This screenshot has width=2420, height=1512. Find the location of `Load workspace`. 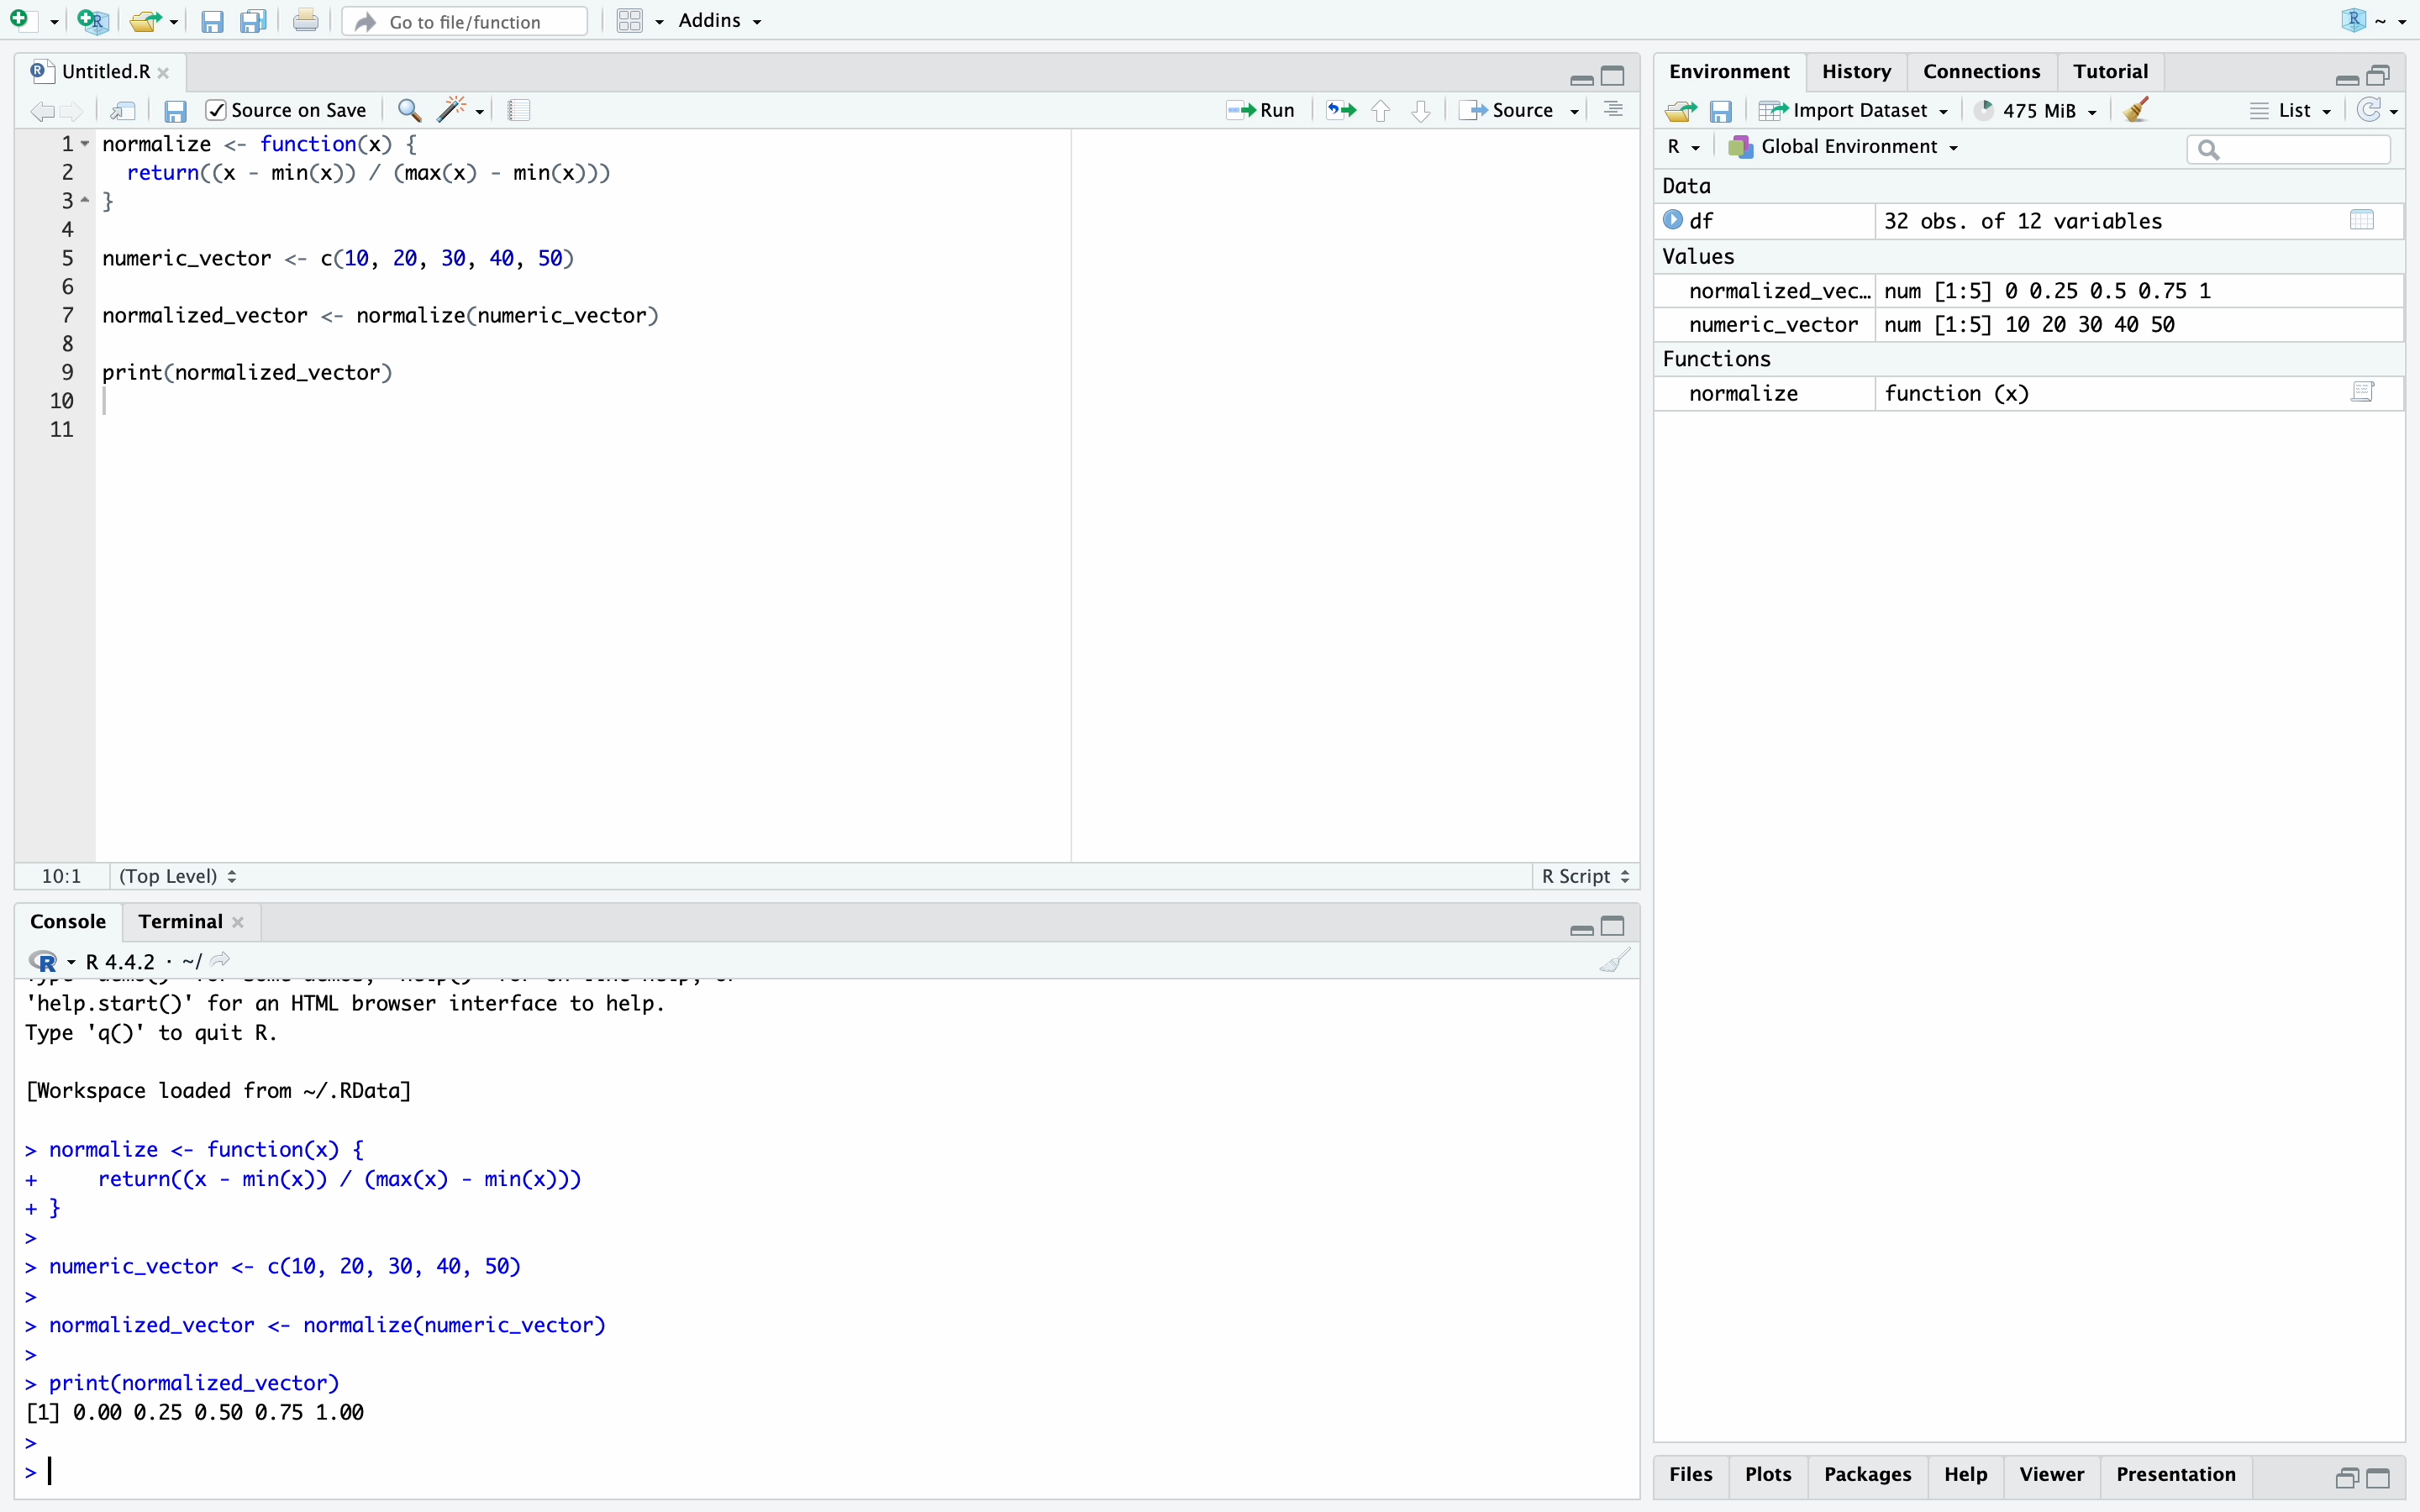

Load workspace is located at coordinates (1678, 112).